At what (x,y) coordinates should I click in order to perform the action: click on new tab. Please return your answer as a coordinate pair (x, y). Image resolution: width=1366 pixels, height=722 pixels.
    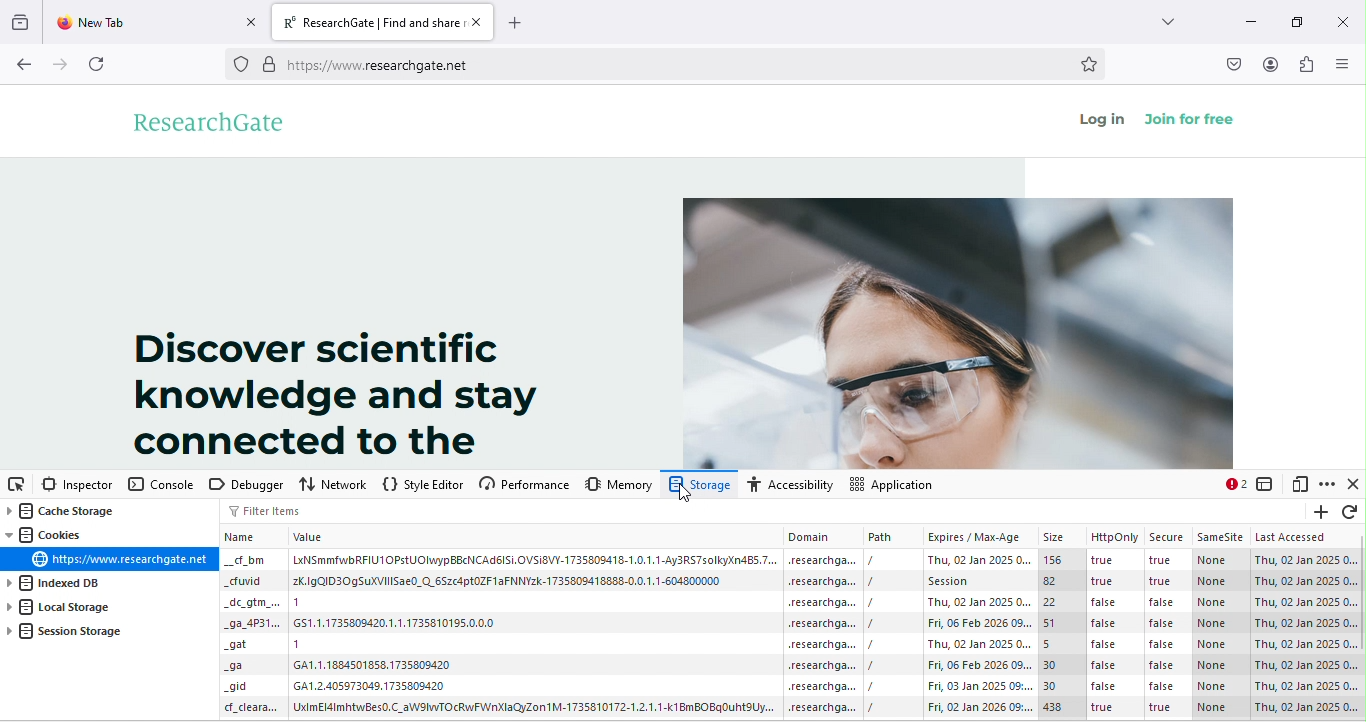
    Looking at the image, I should click on (137, 22).